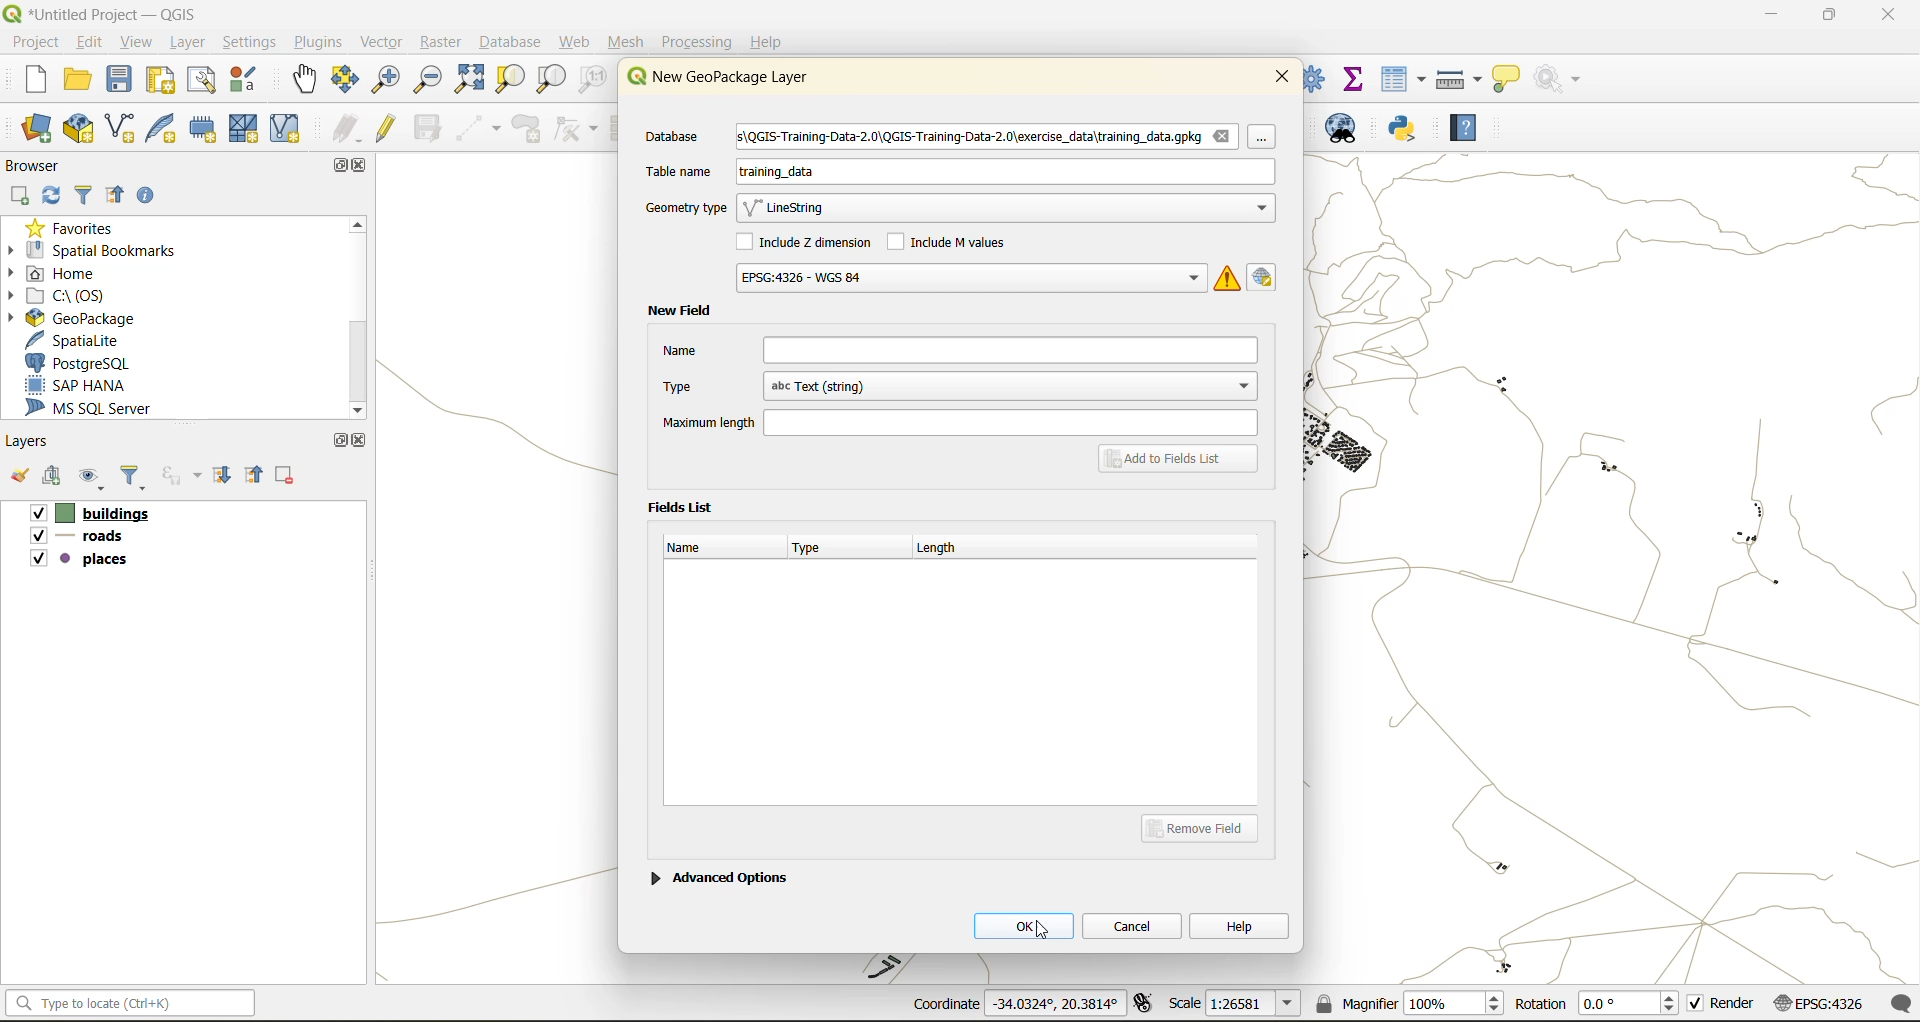  I want to click on edits, so click(347, 129).